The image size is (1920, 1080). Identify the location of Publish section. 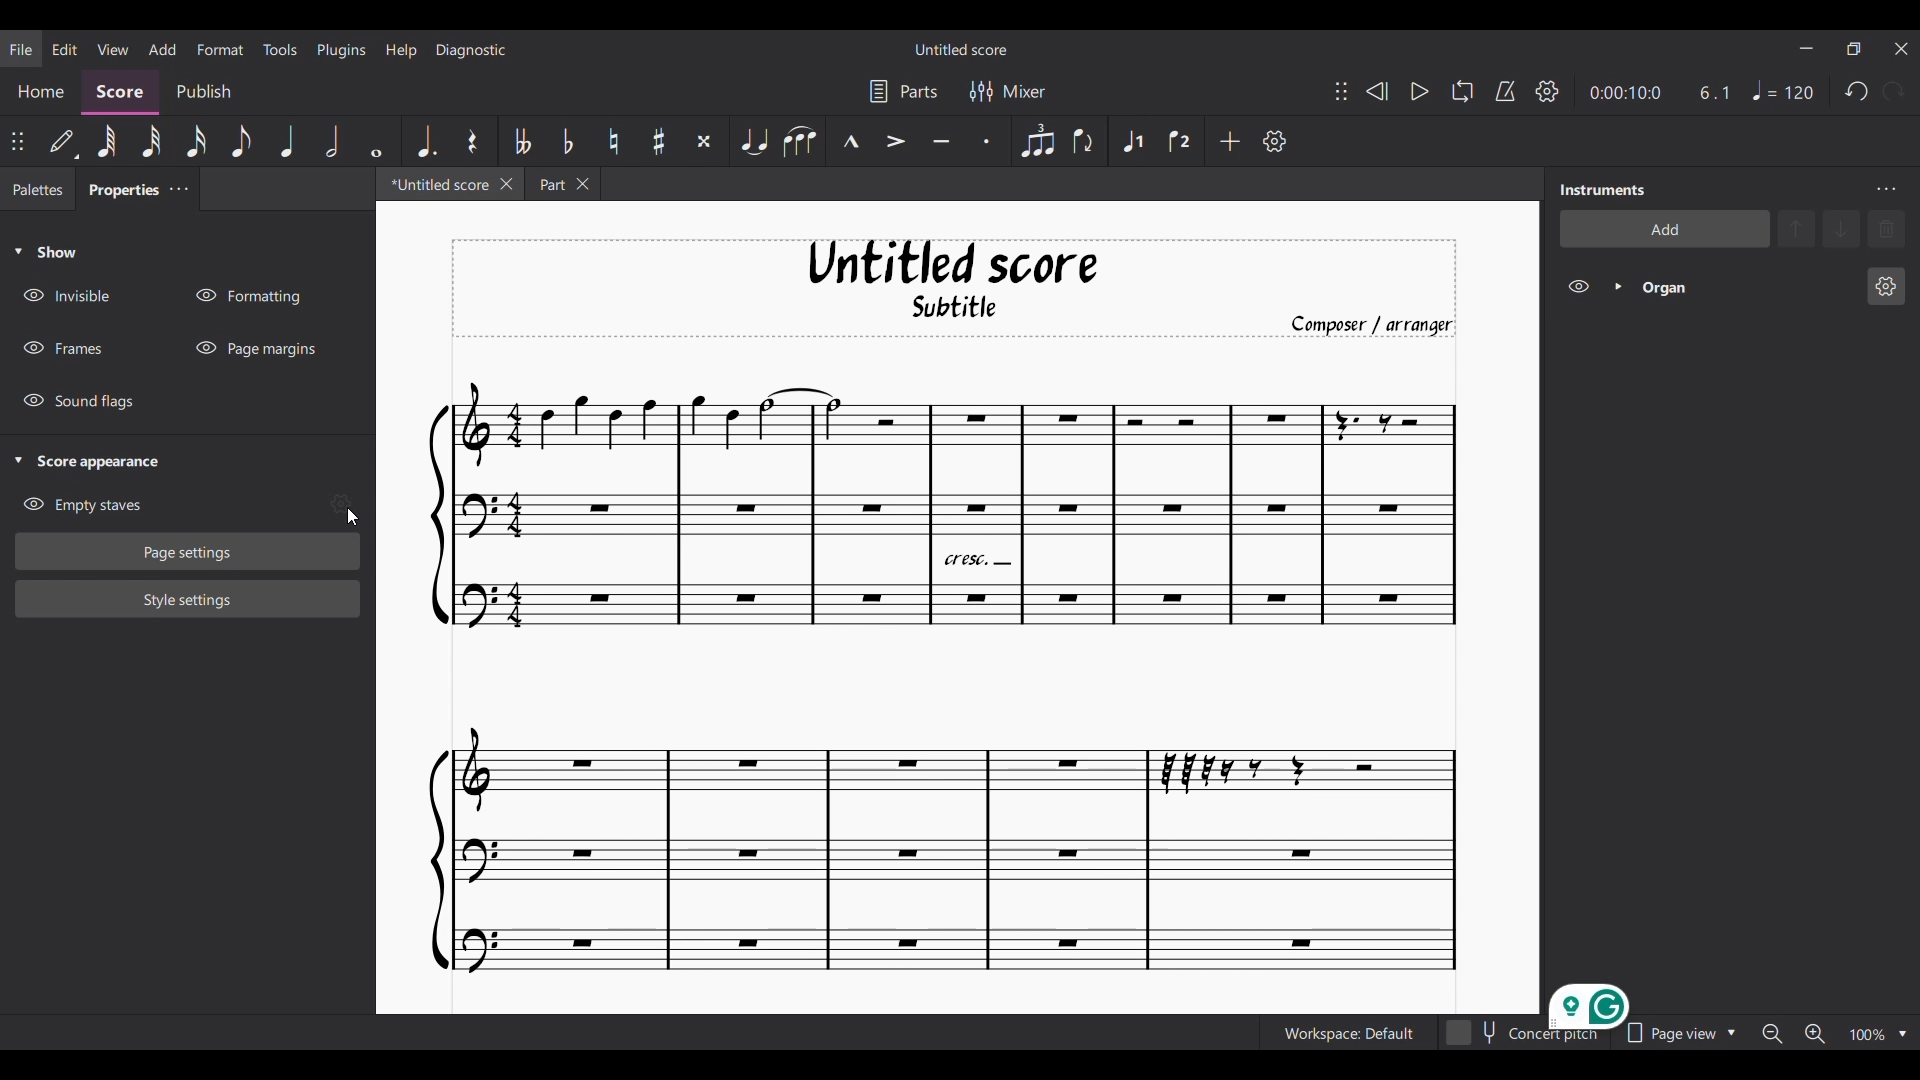
(202, 93).